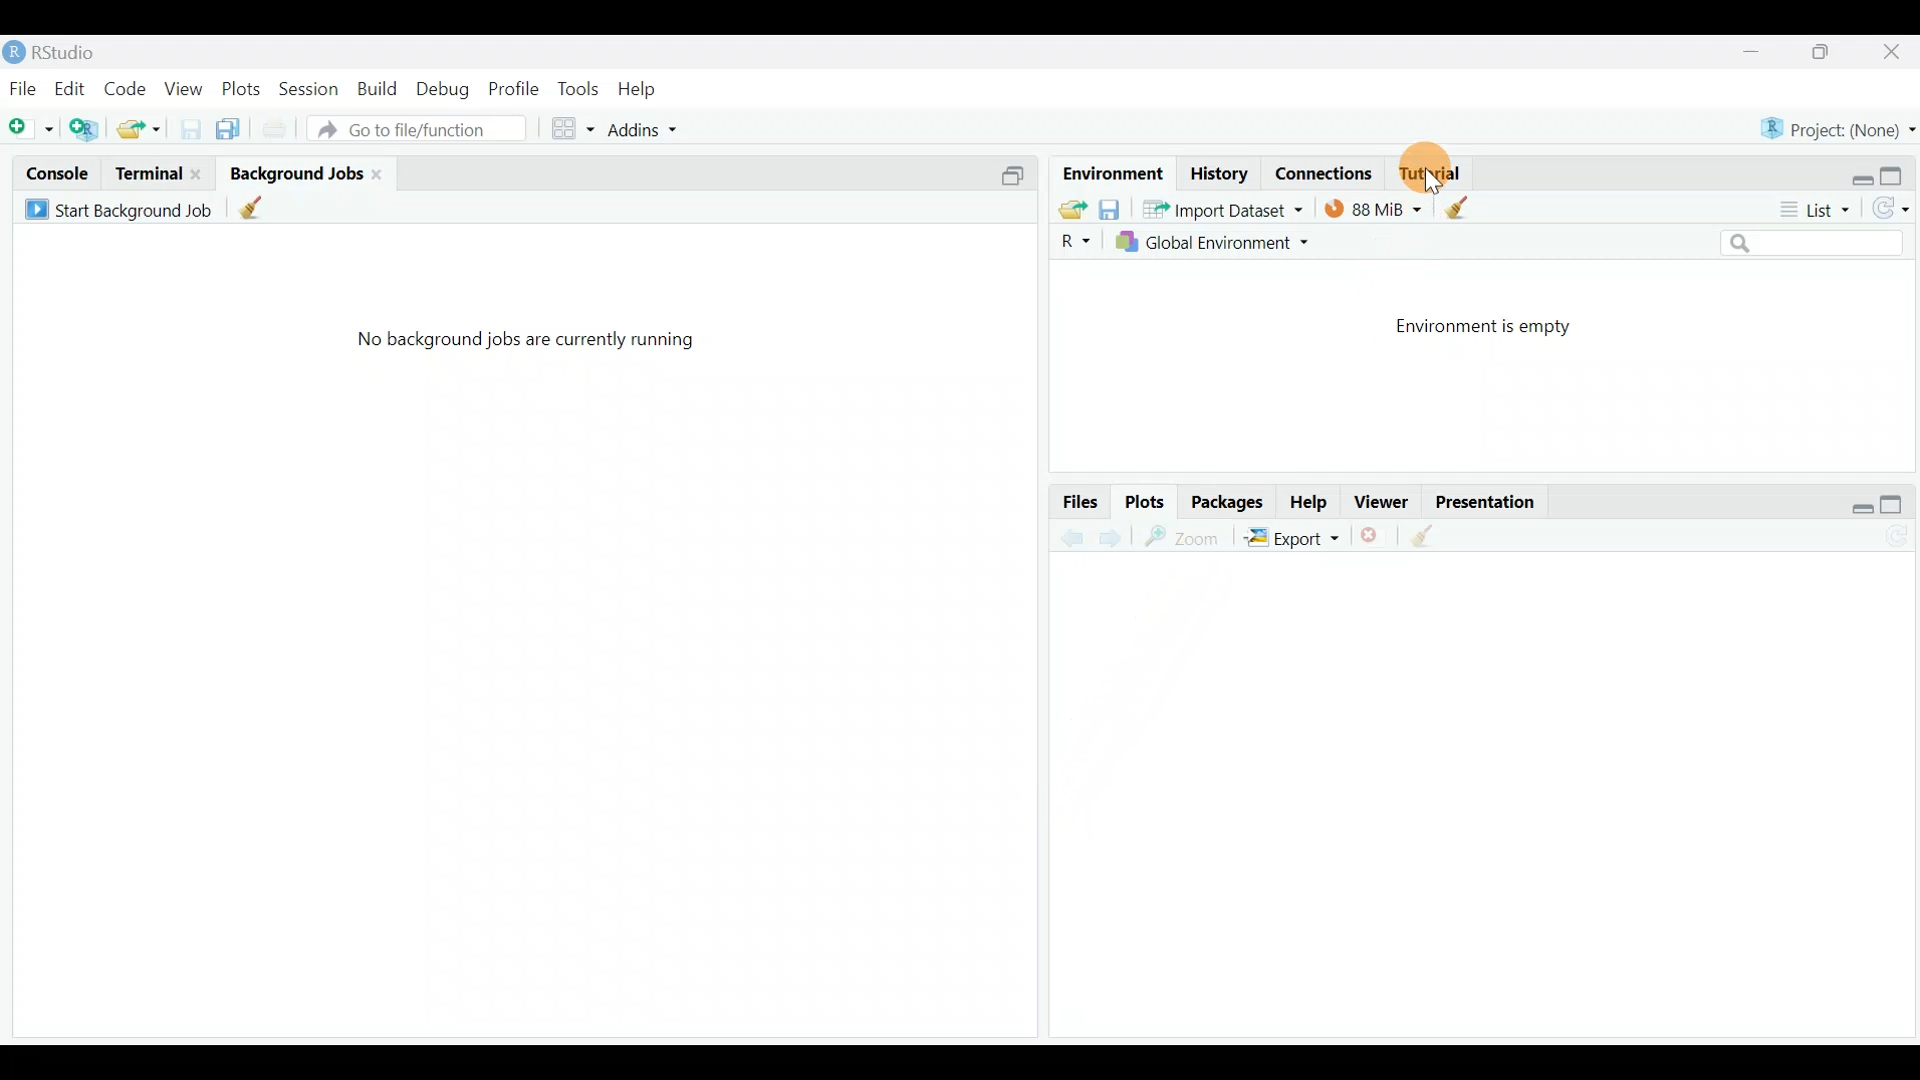 The image size is (1920, 1080). What do you see at coordinates (1074, 502) in the screenshot?
I see `Files` at bounding box center [1074, 502].